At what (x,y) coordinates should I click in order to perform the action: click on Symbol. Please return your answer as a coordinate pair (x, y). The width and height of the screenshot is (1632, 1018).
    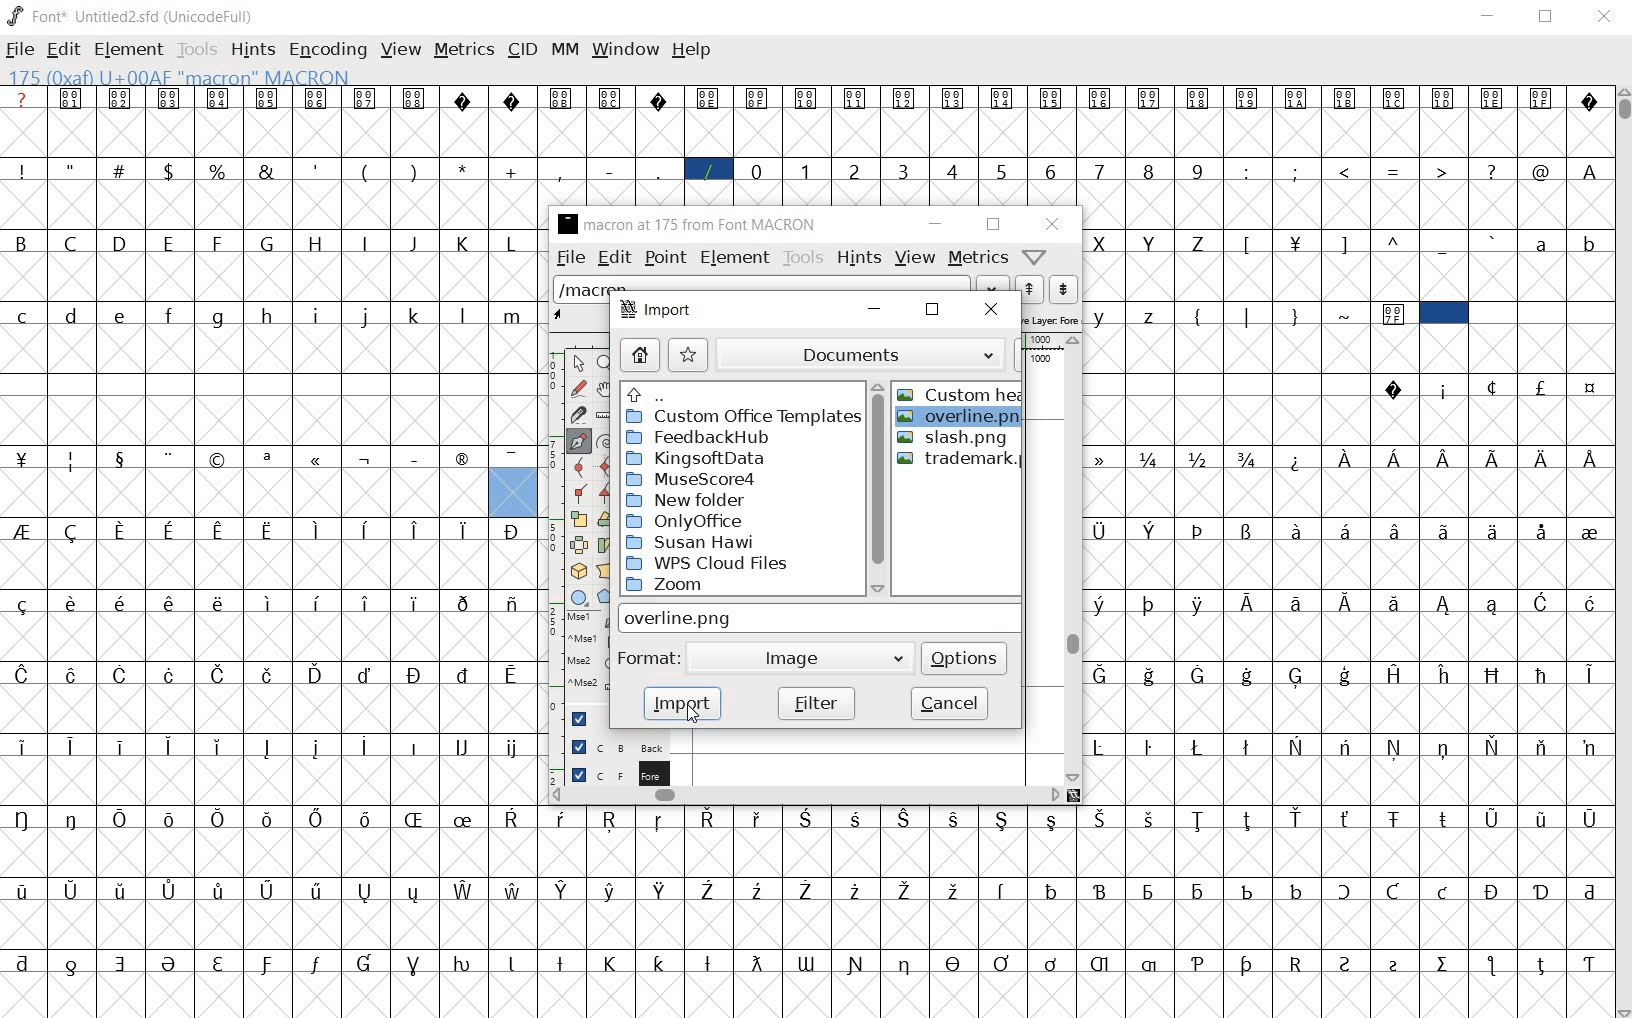
    Looking at the image, I should click on (1004, 963).